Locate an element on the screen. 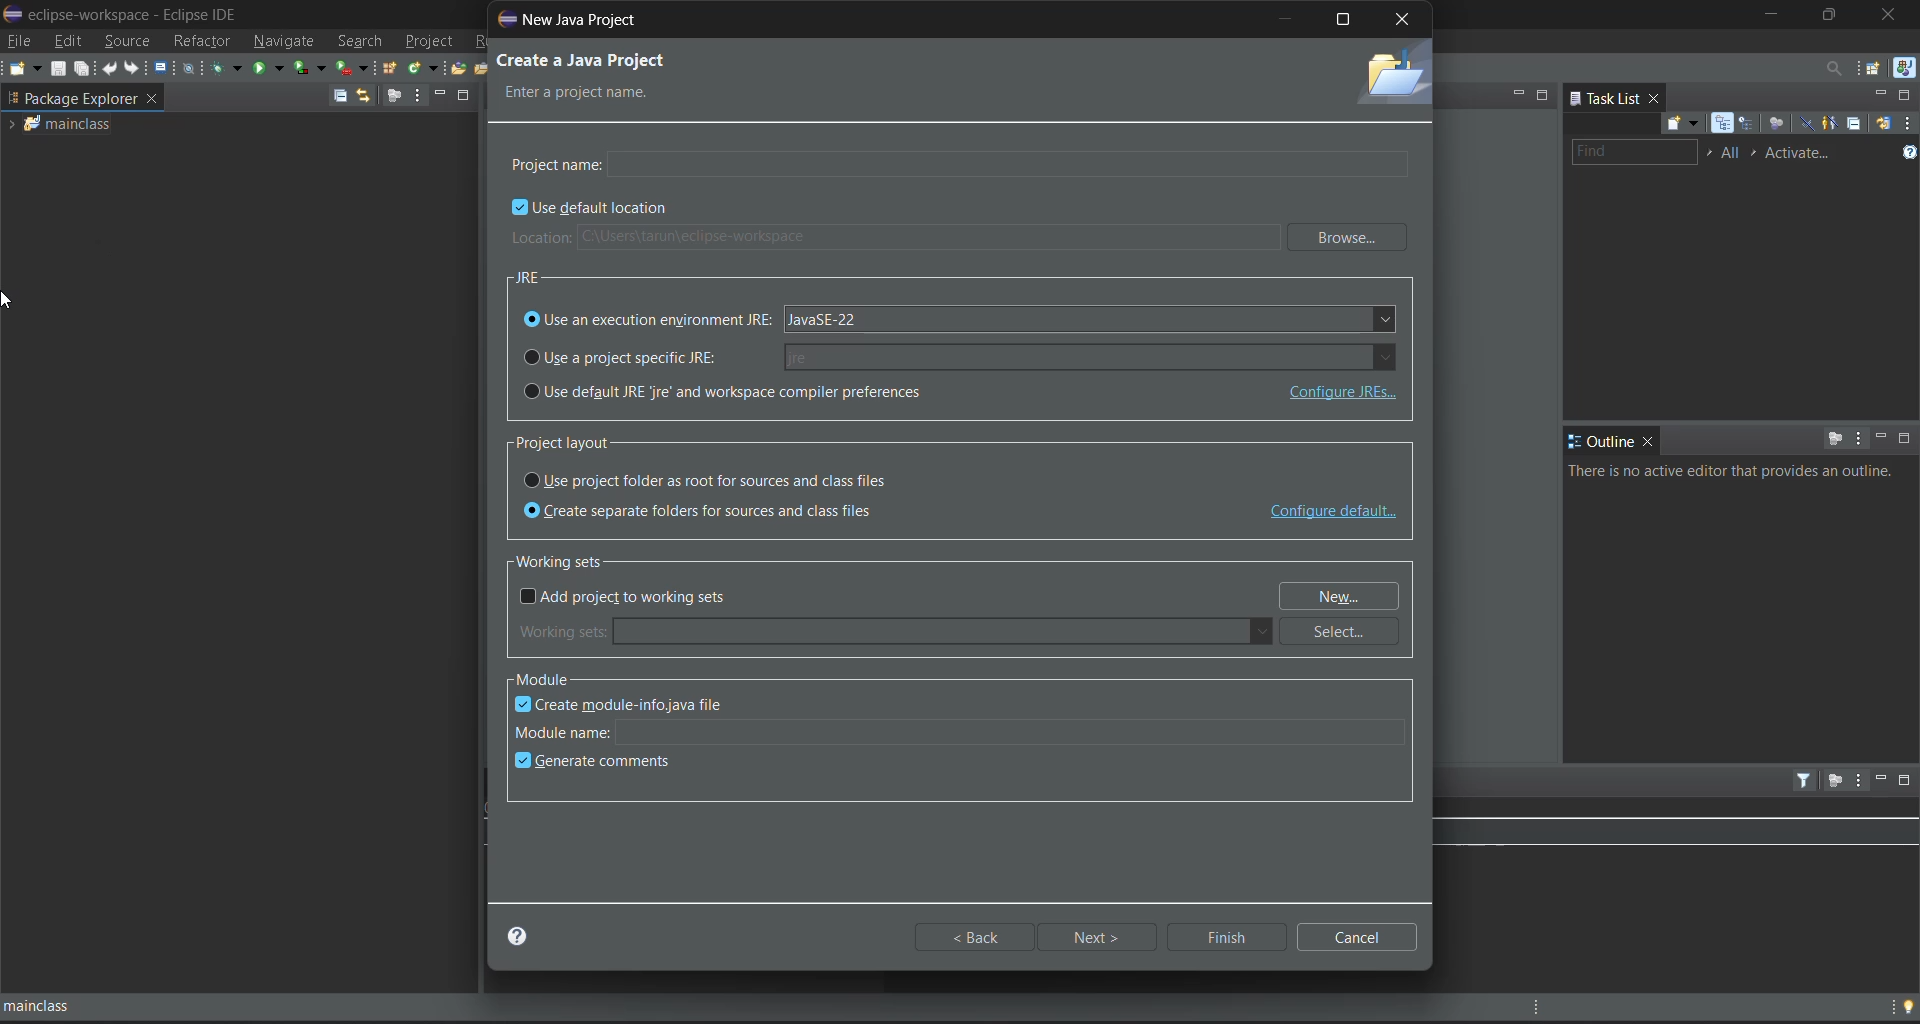  focus on active tasks  is located at coordinates (394, 96).